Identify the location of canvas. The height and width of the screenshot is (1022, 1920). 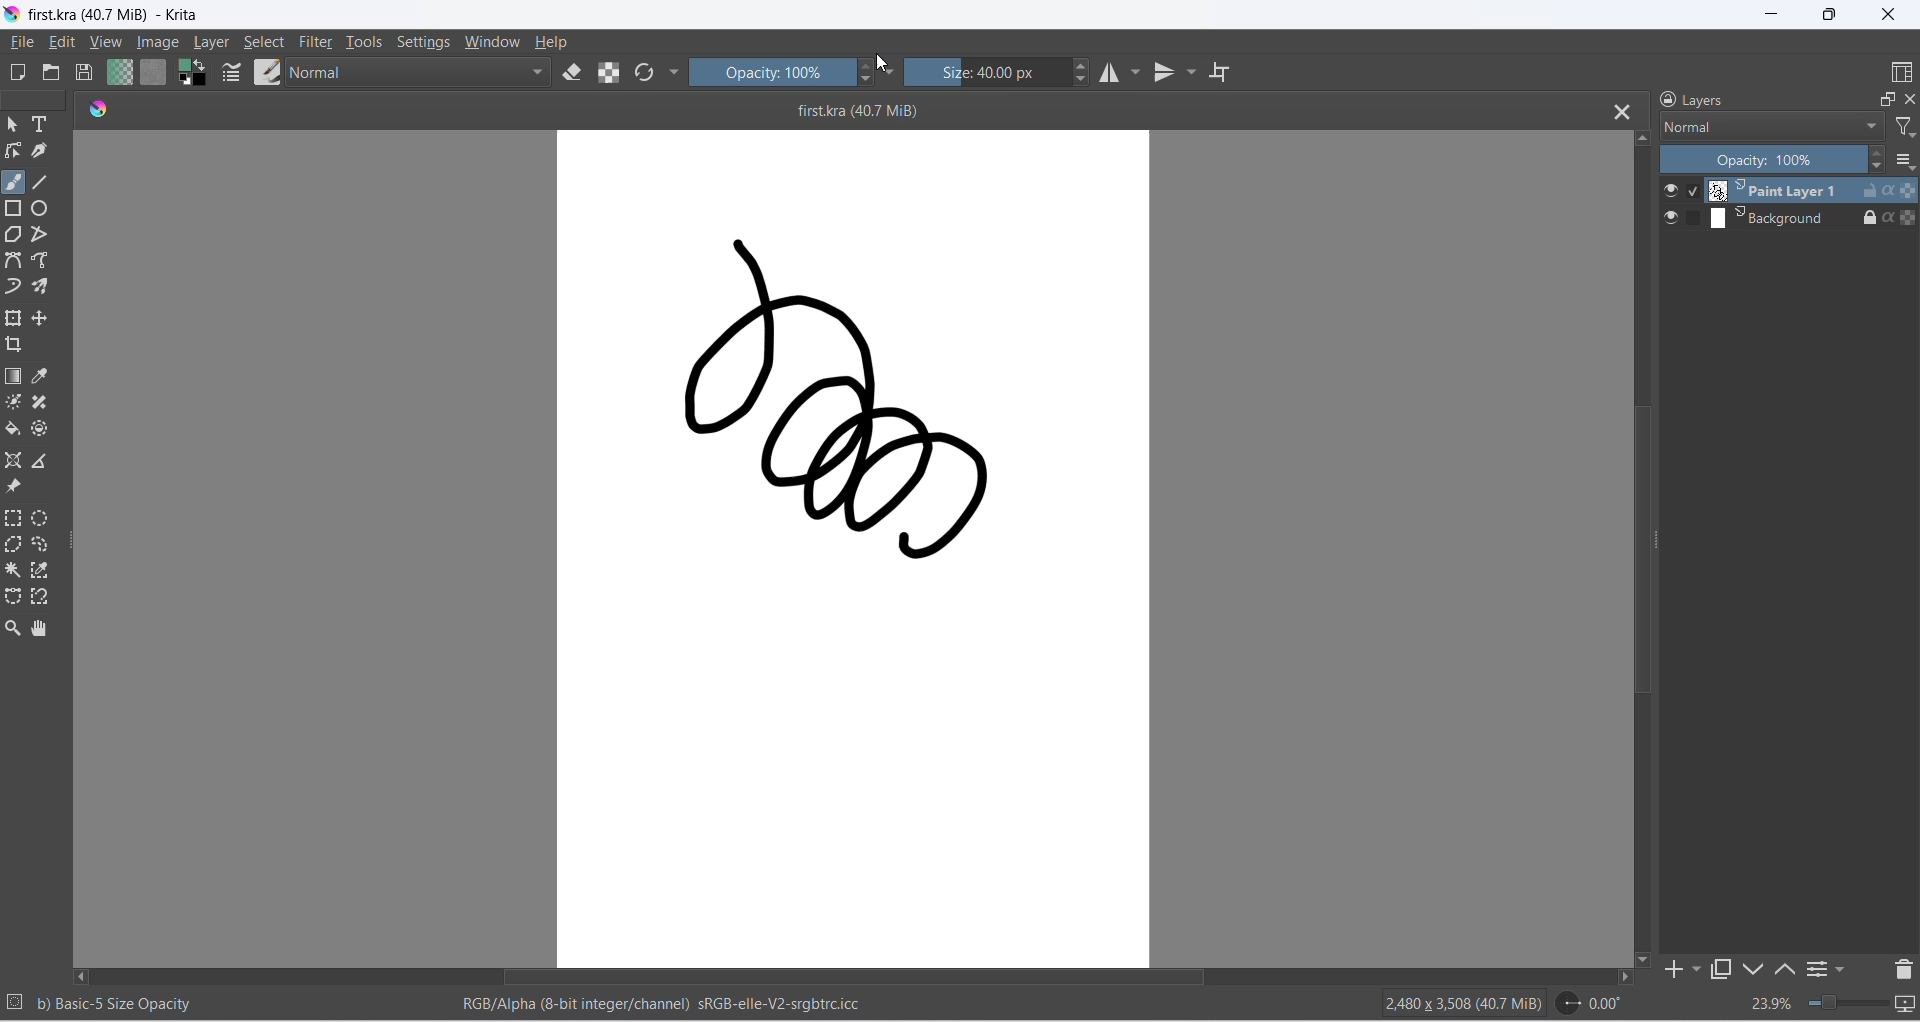
(1777, 217).